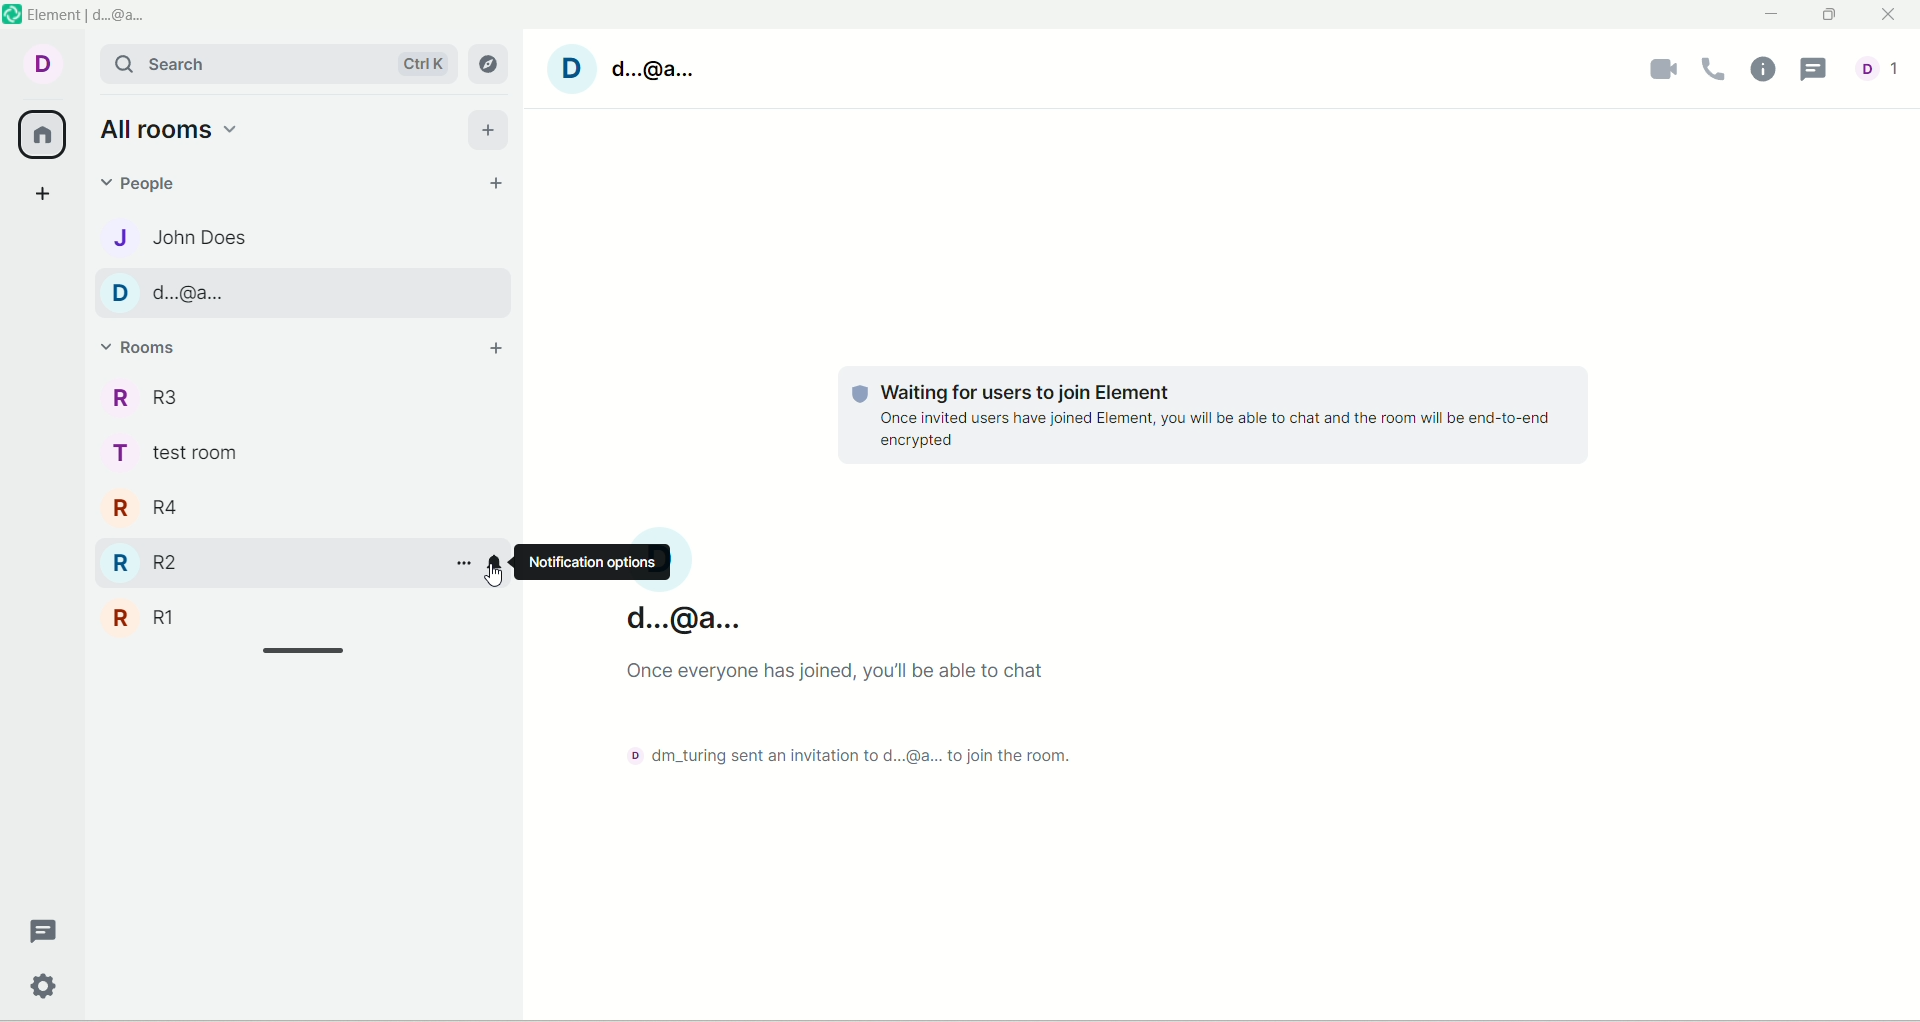 This screenshot has width=1920, height=1022. What do you see at coordinates (489, 127) in the screenshot?
I see `add` at bounding box center [489, 127].